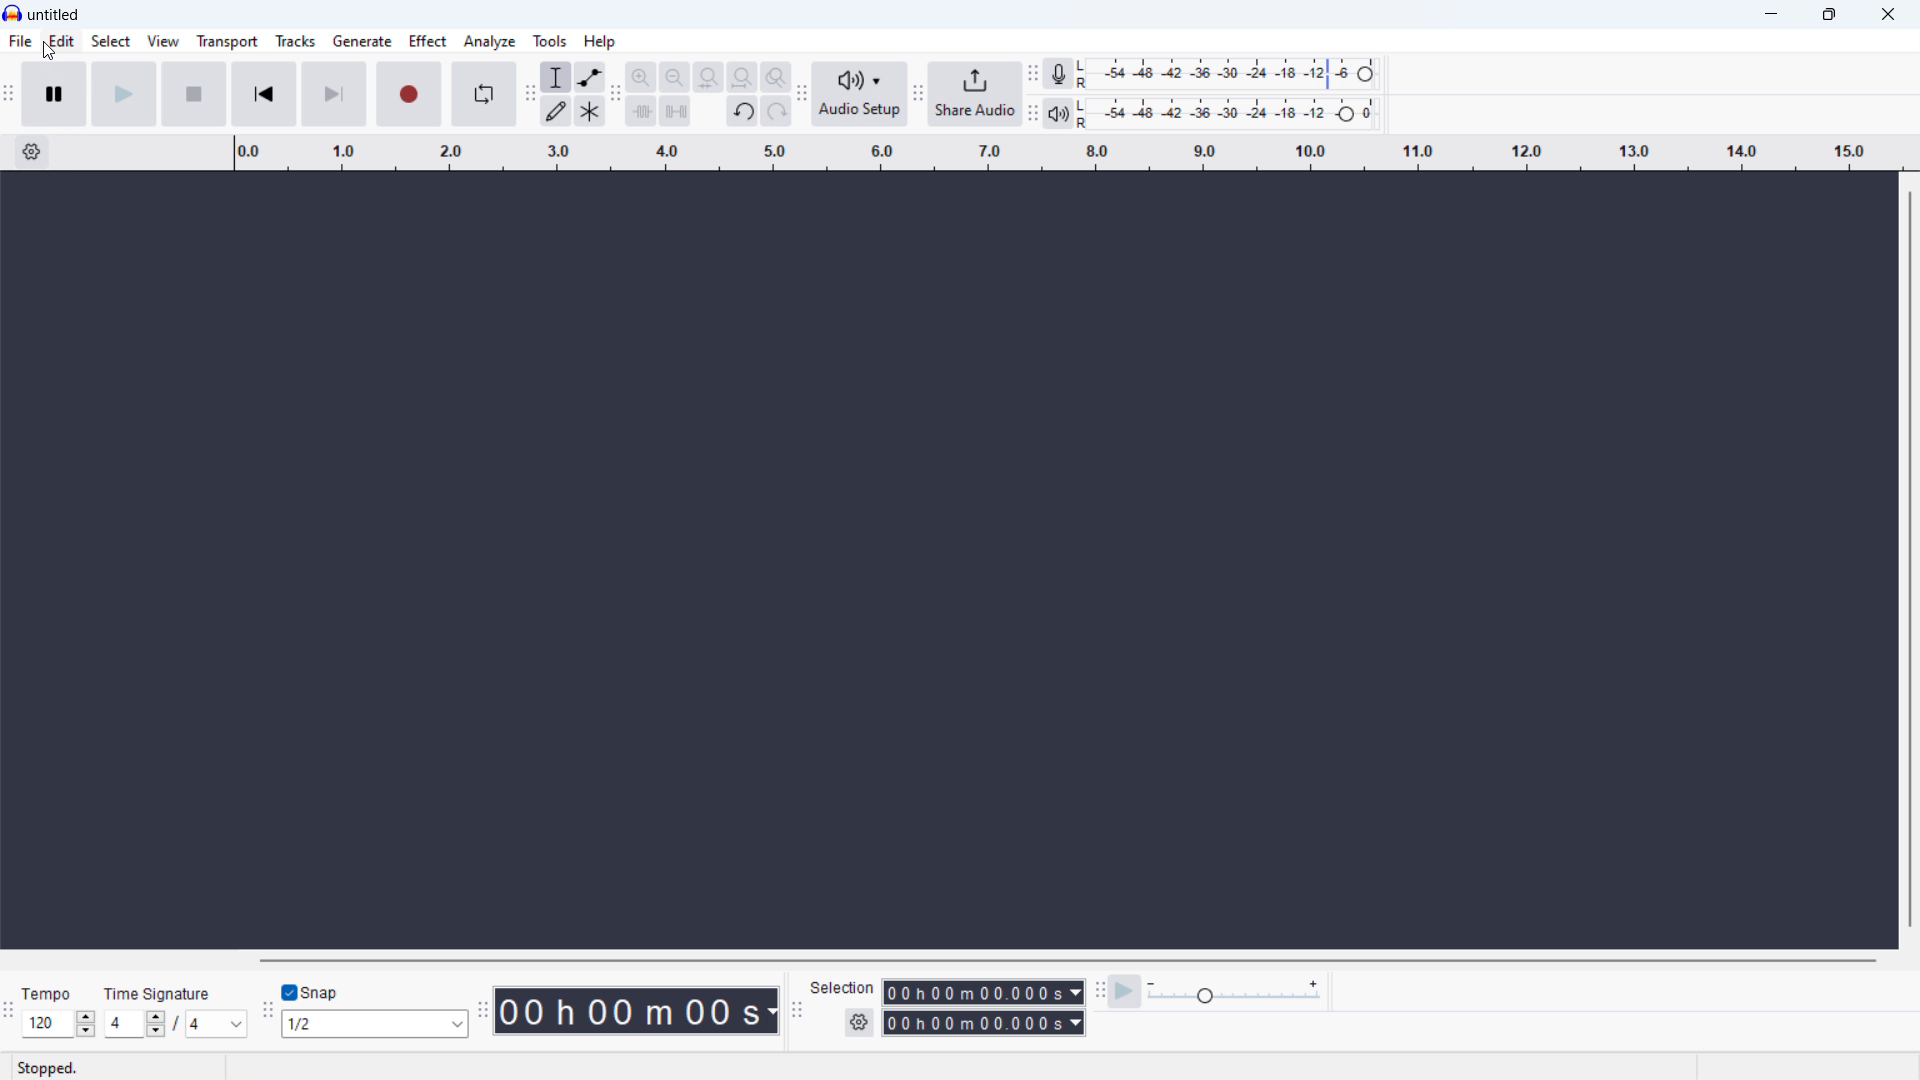  I want to click on pause, so click(55, 94).